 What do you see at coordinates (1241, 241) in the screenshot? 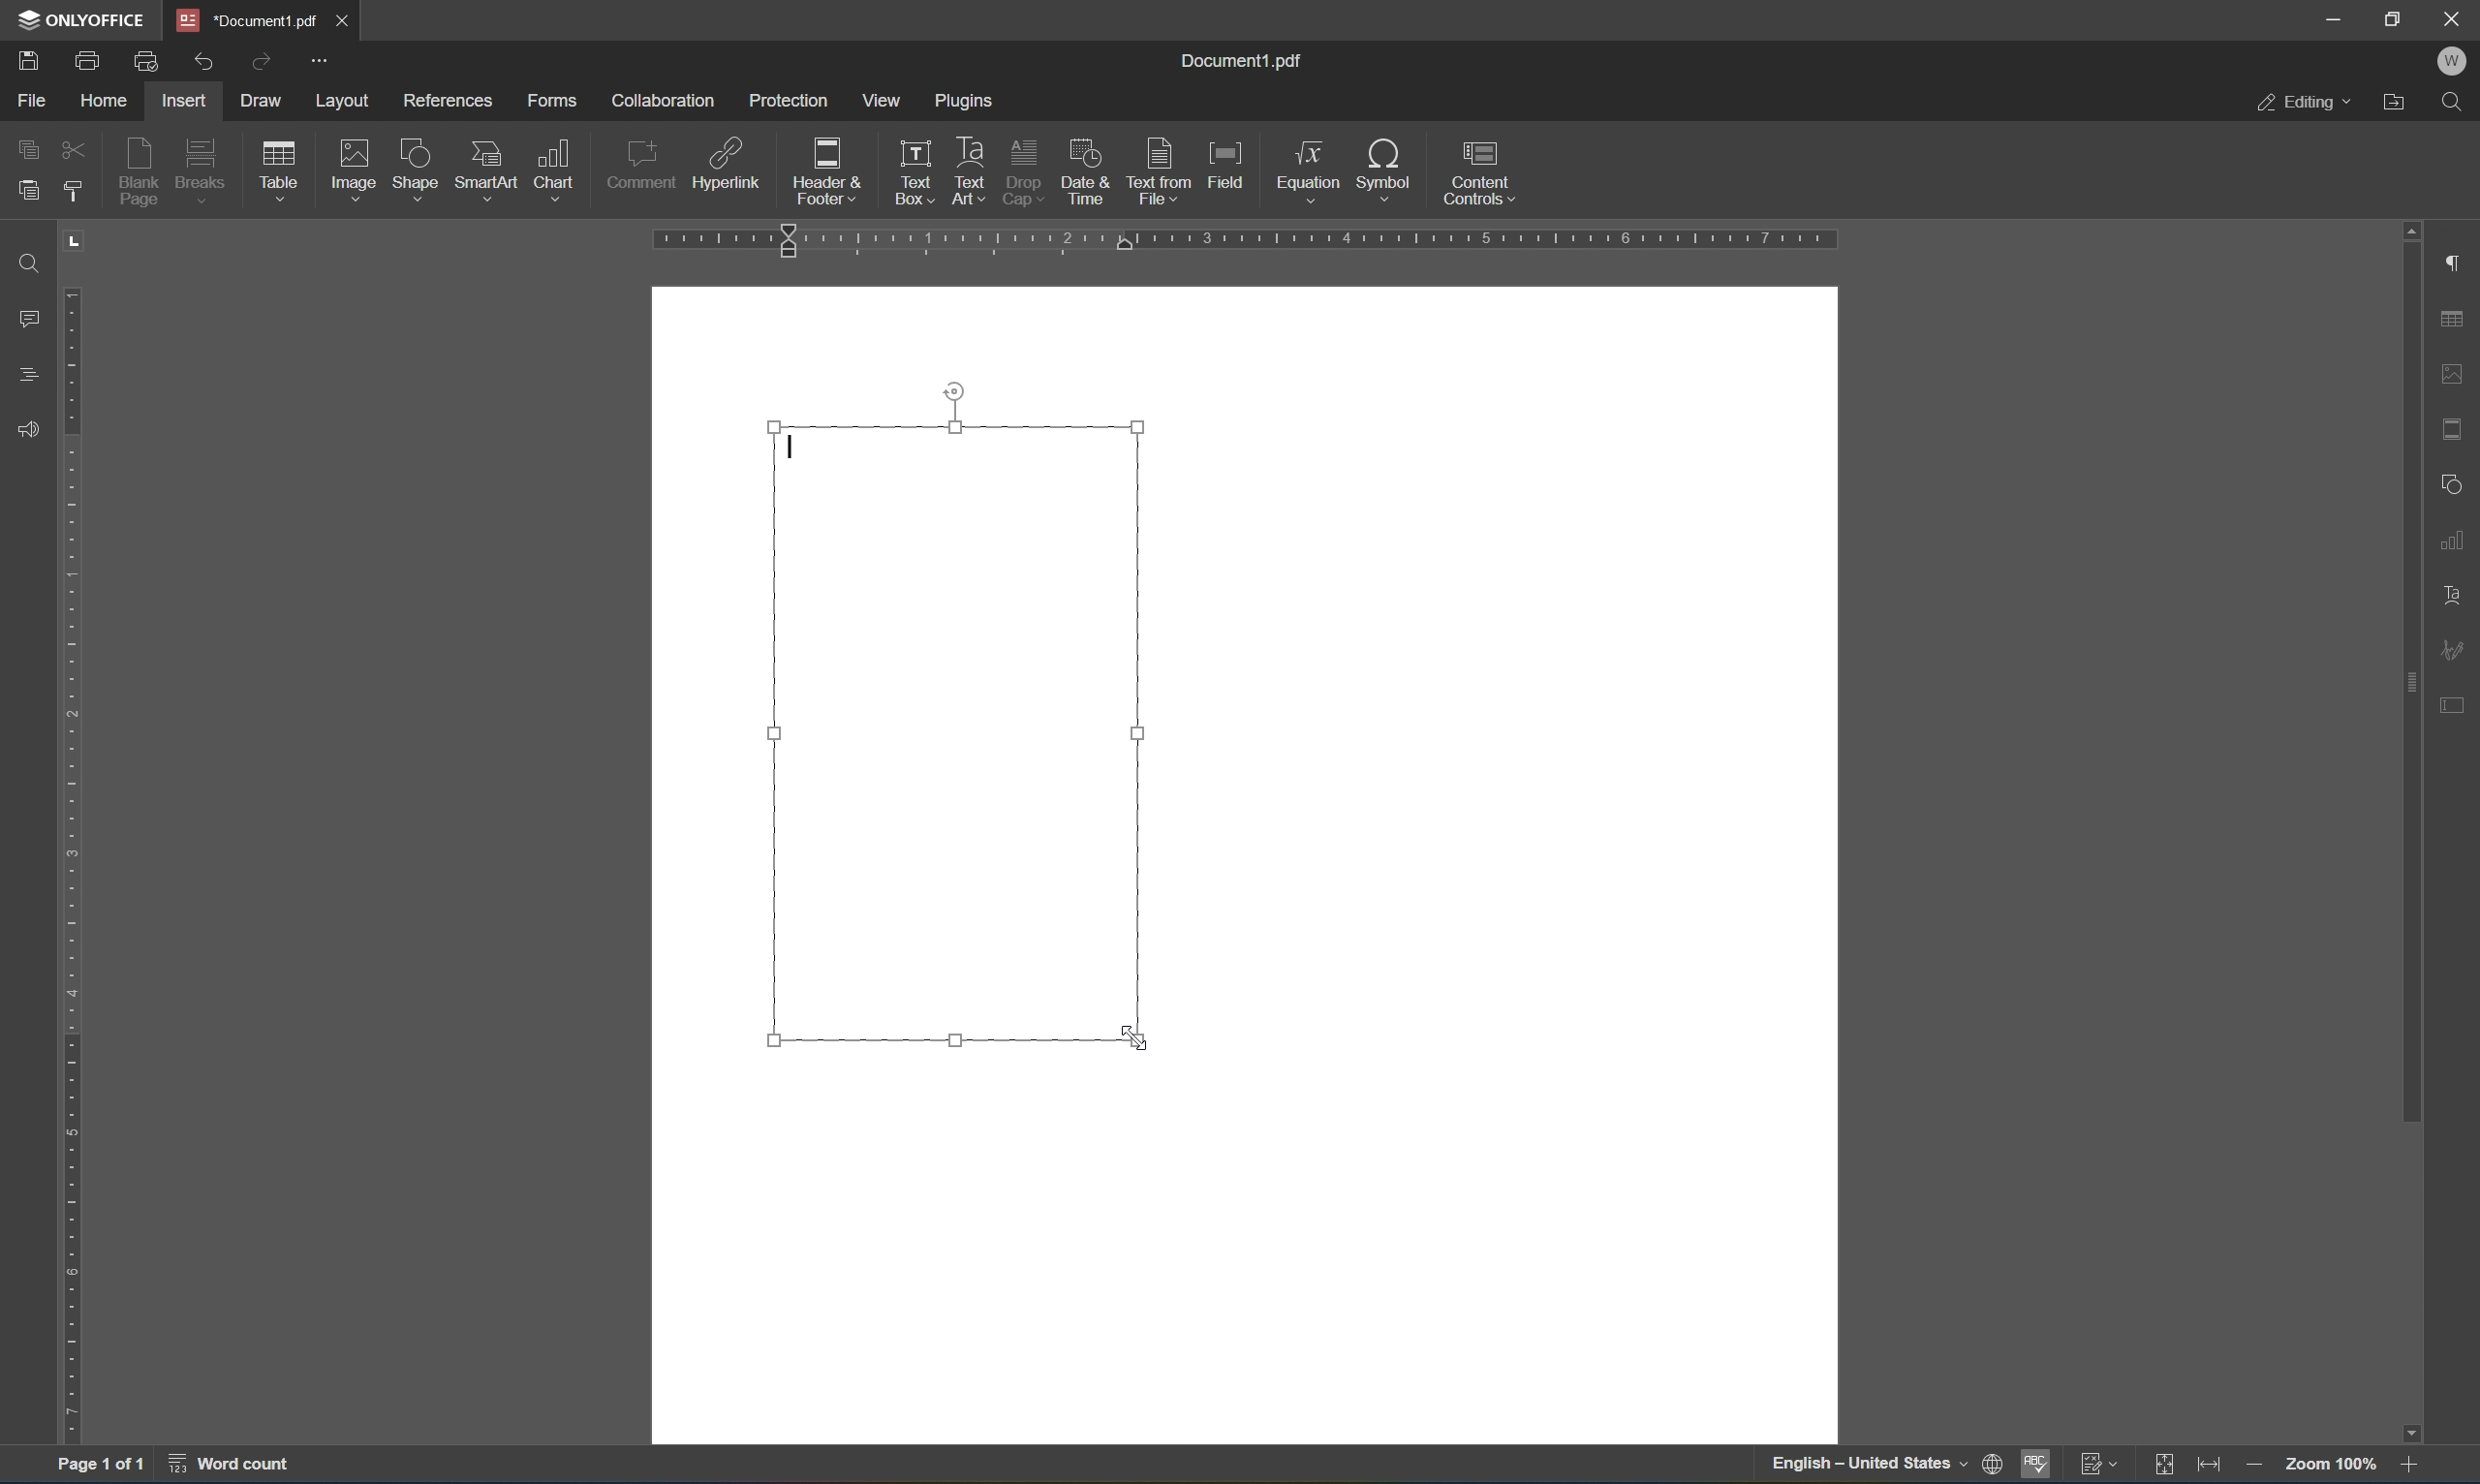
I see `ruler` at bounding box center [1241, 241].